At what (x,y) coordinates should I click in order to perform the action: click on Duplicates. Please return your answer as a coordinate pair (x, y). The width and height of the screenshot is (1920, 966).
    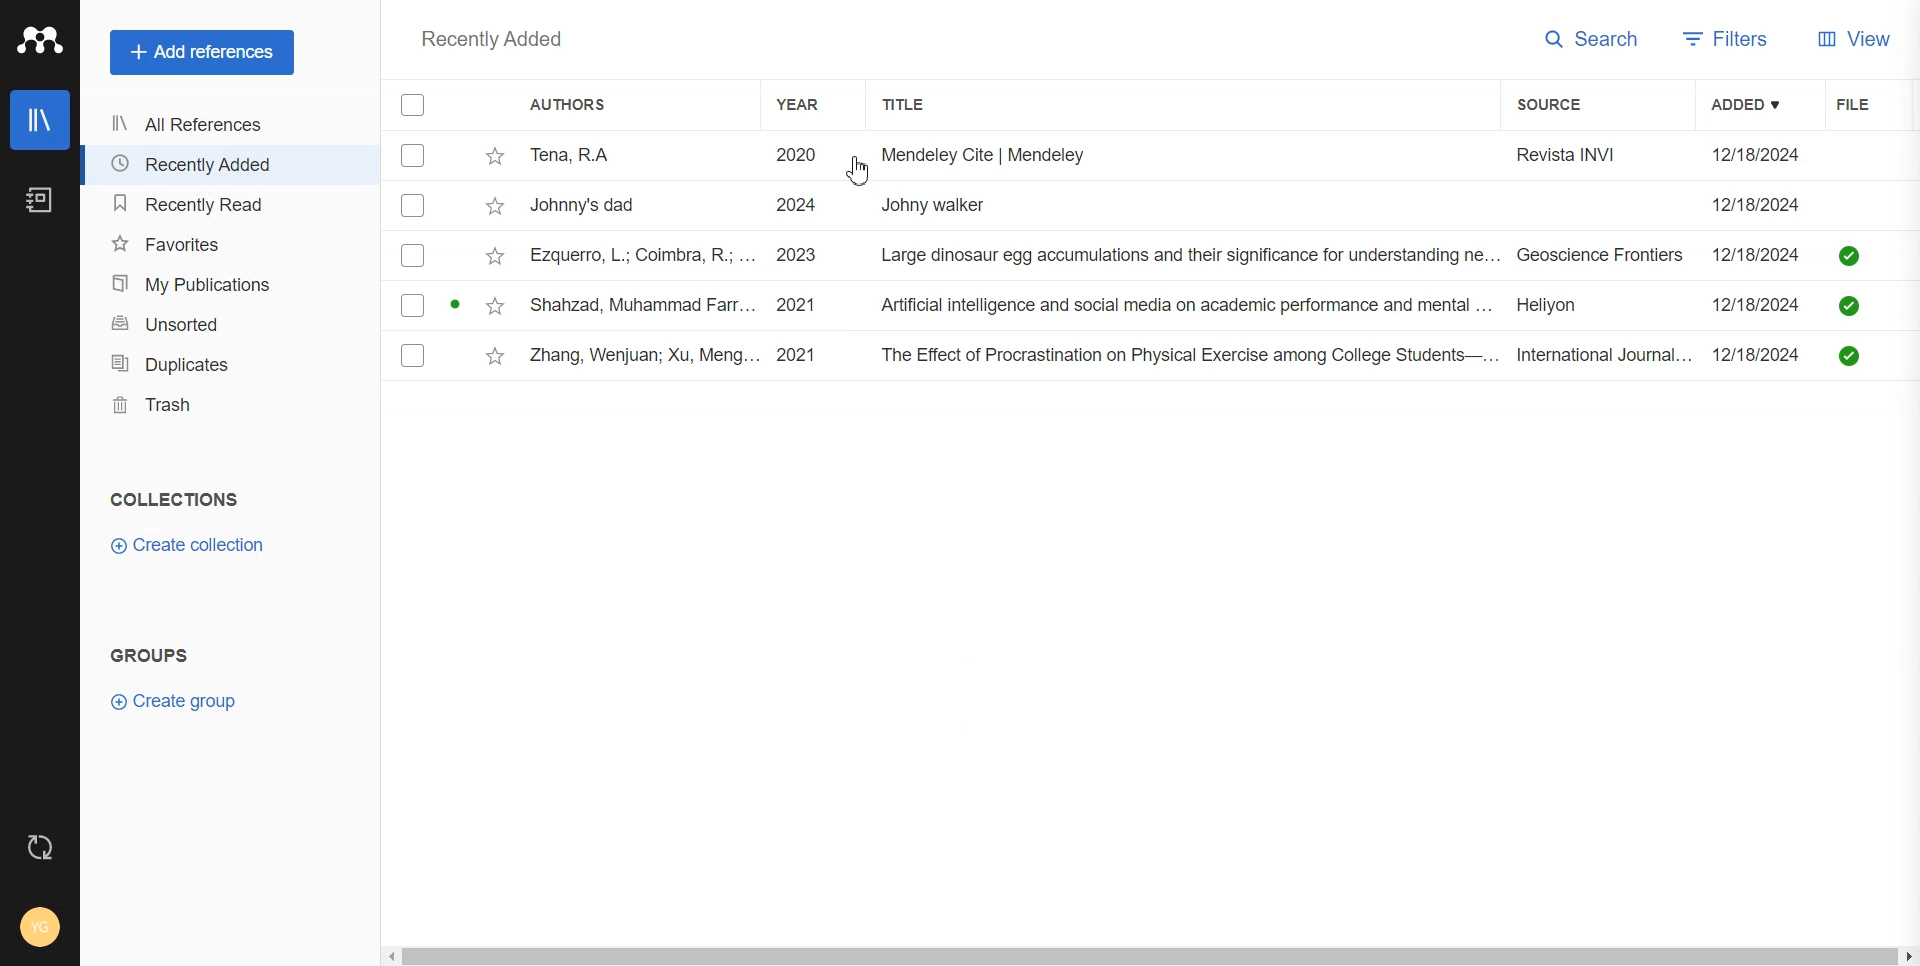
    Looking at the image, I should click on (231, 364).